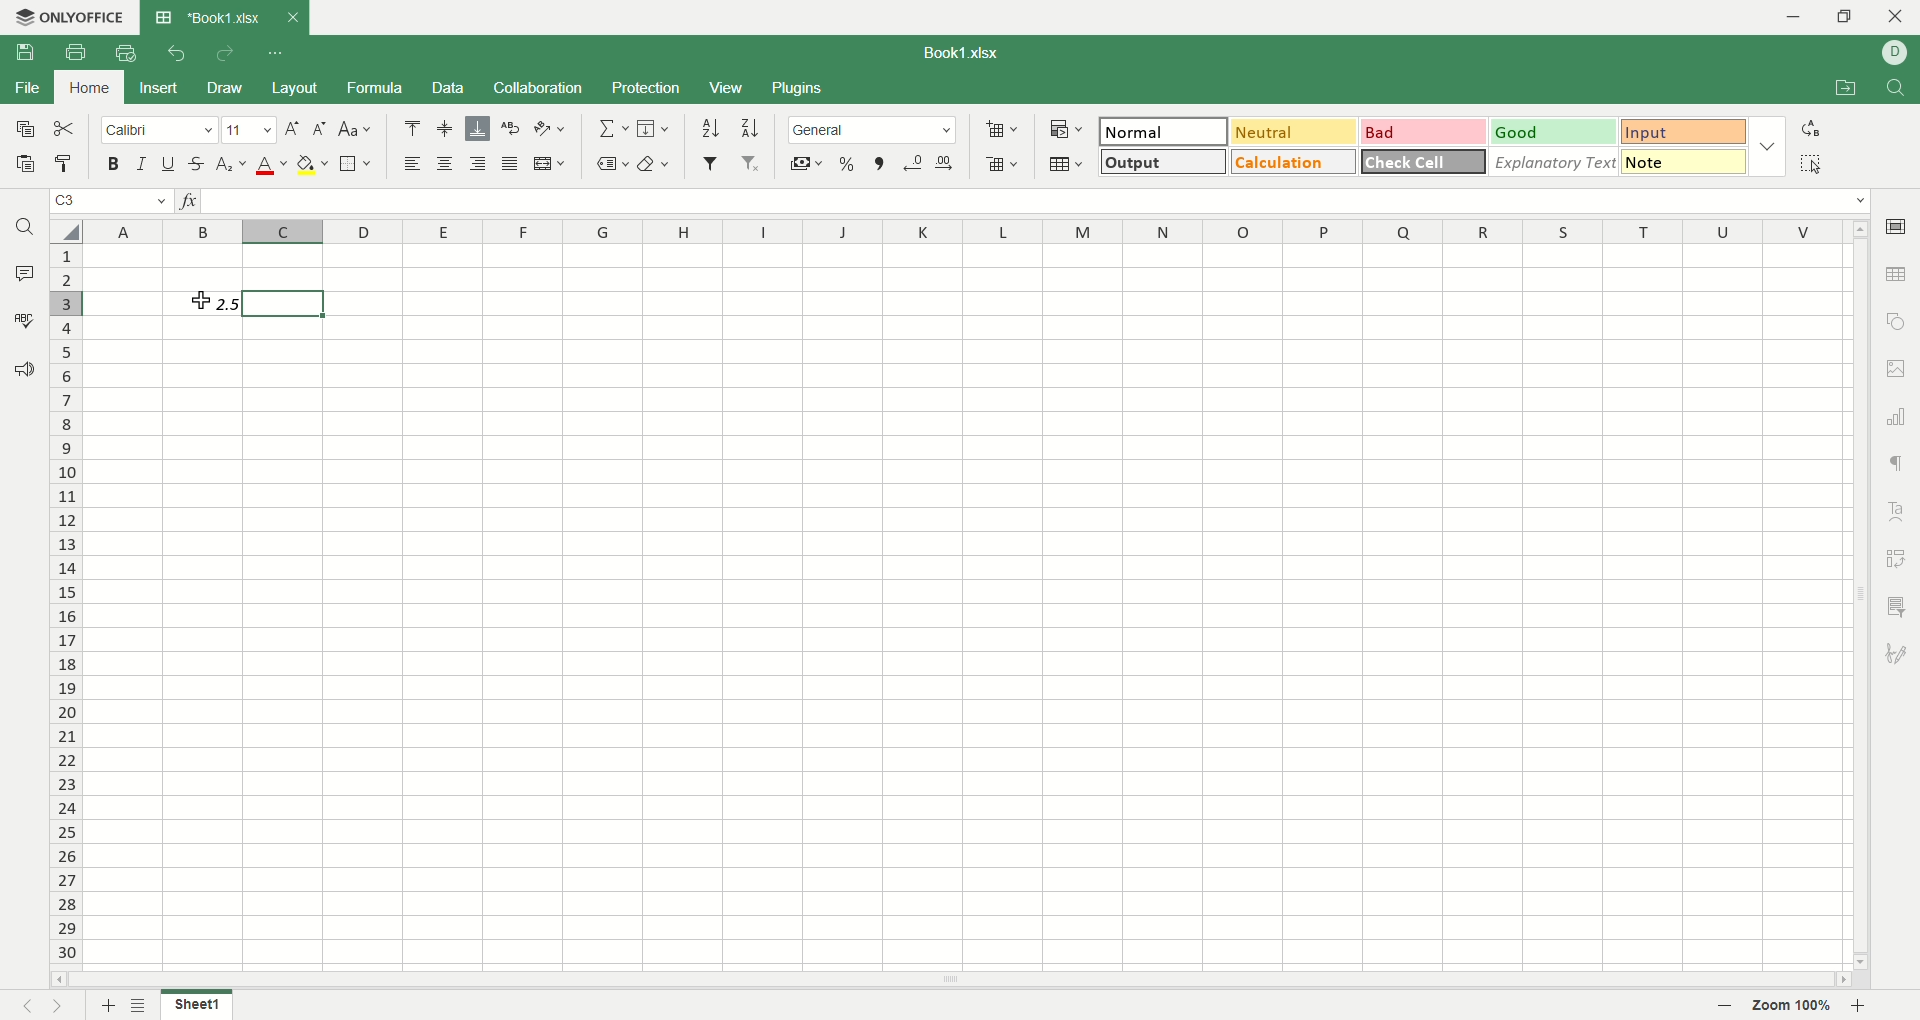  What do you see at coordinates (1423, 162) in the screenshot?
I see `check cell` at bounding box center [1423, 162].